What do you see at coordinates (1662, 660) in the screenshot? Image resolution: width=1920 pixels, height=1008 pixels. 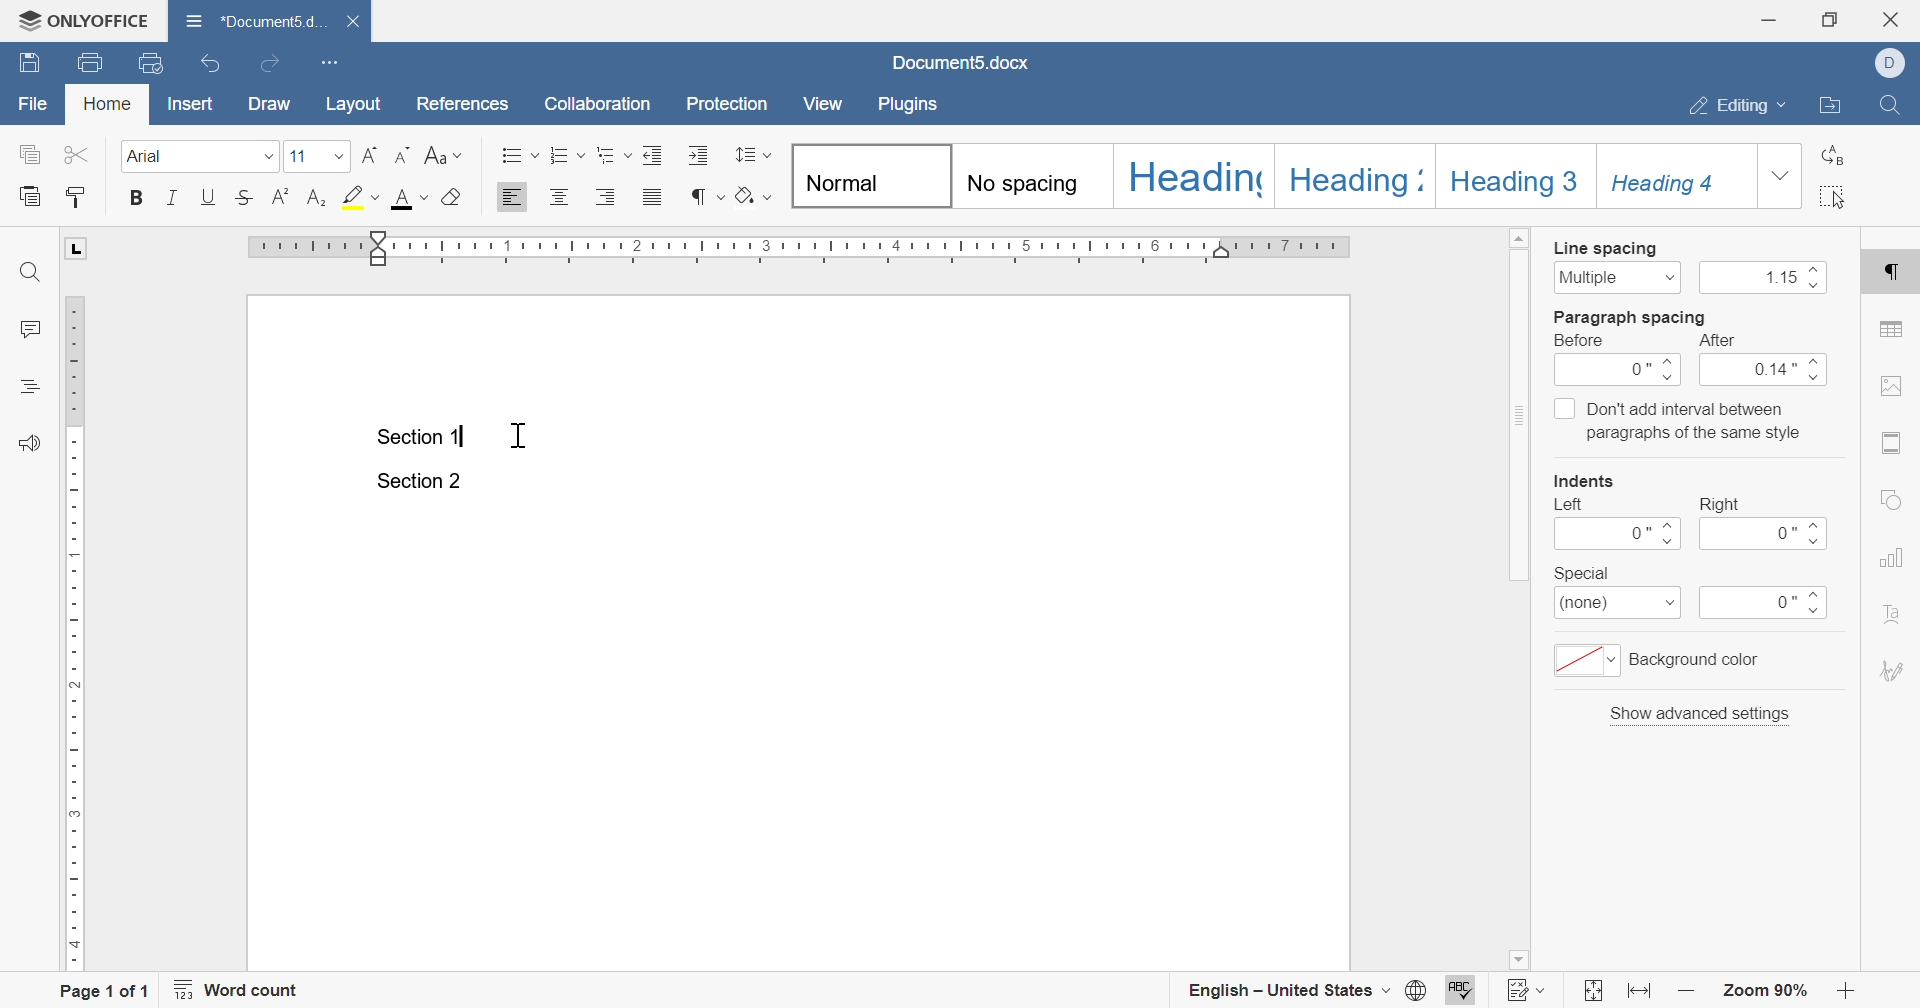 I see `background color` at bounding box center [1662, 660].